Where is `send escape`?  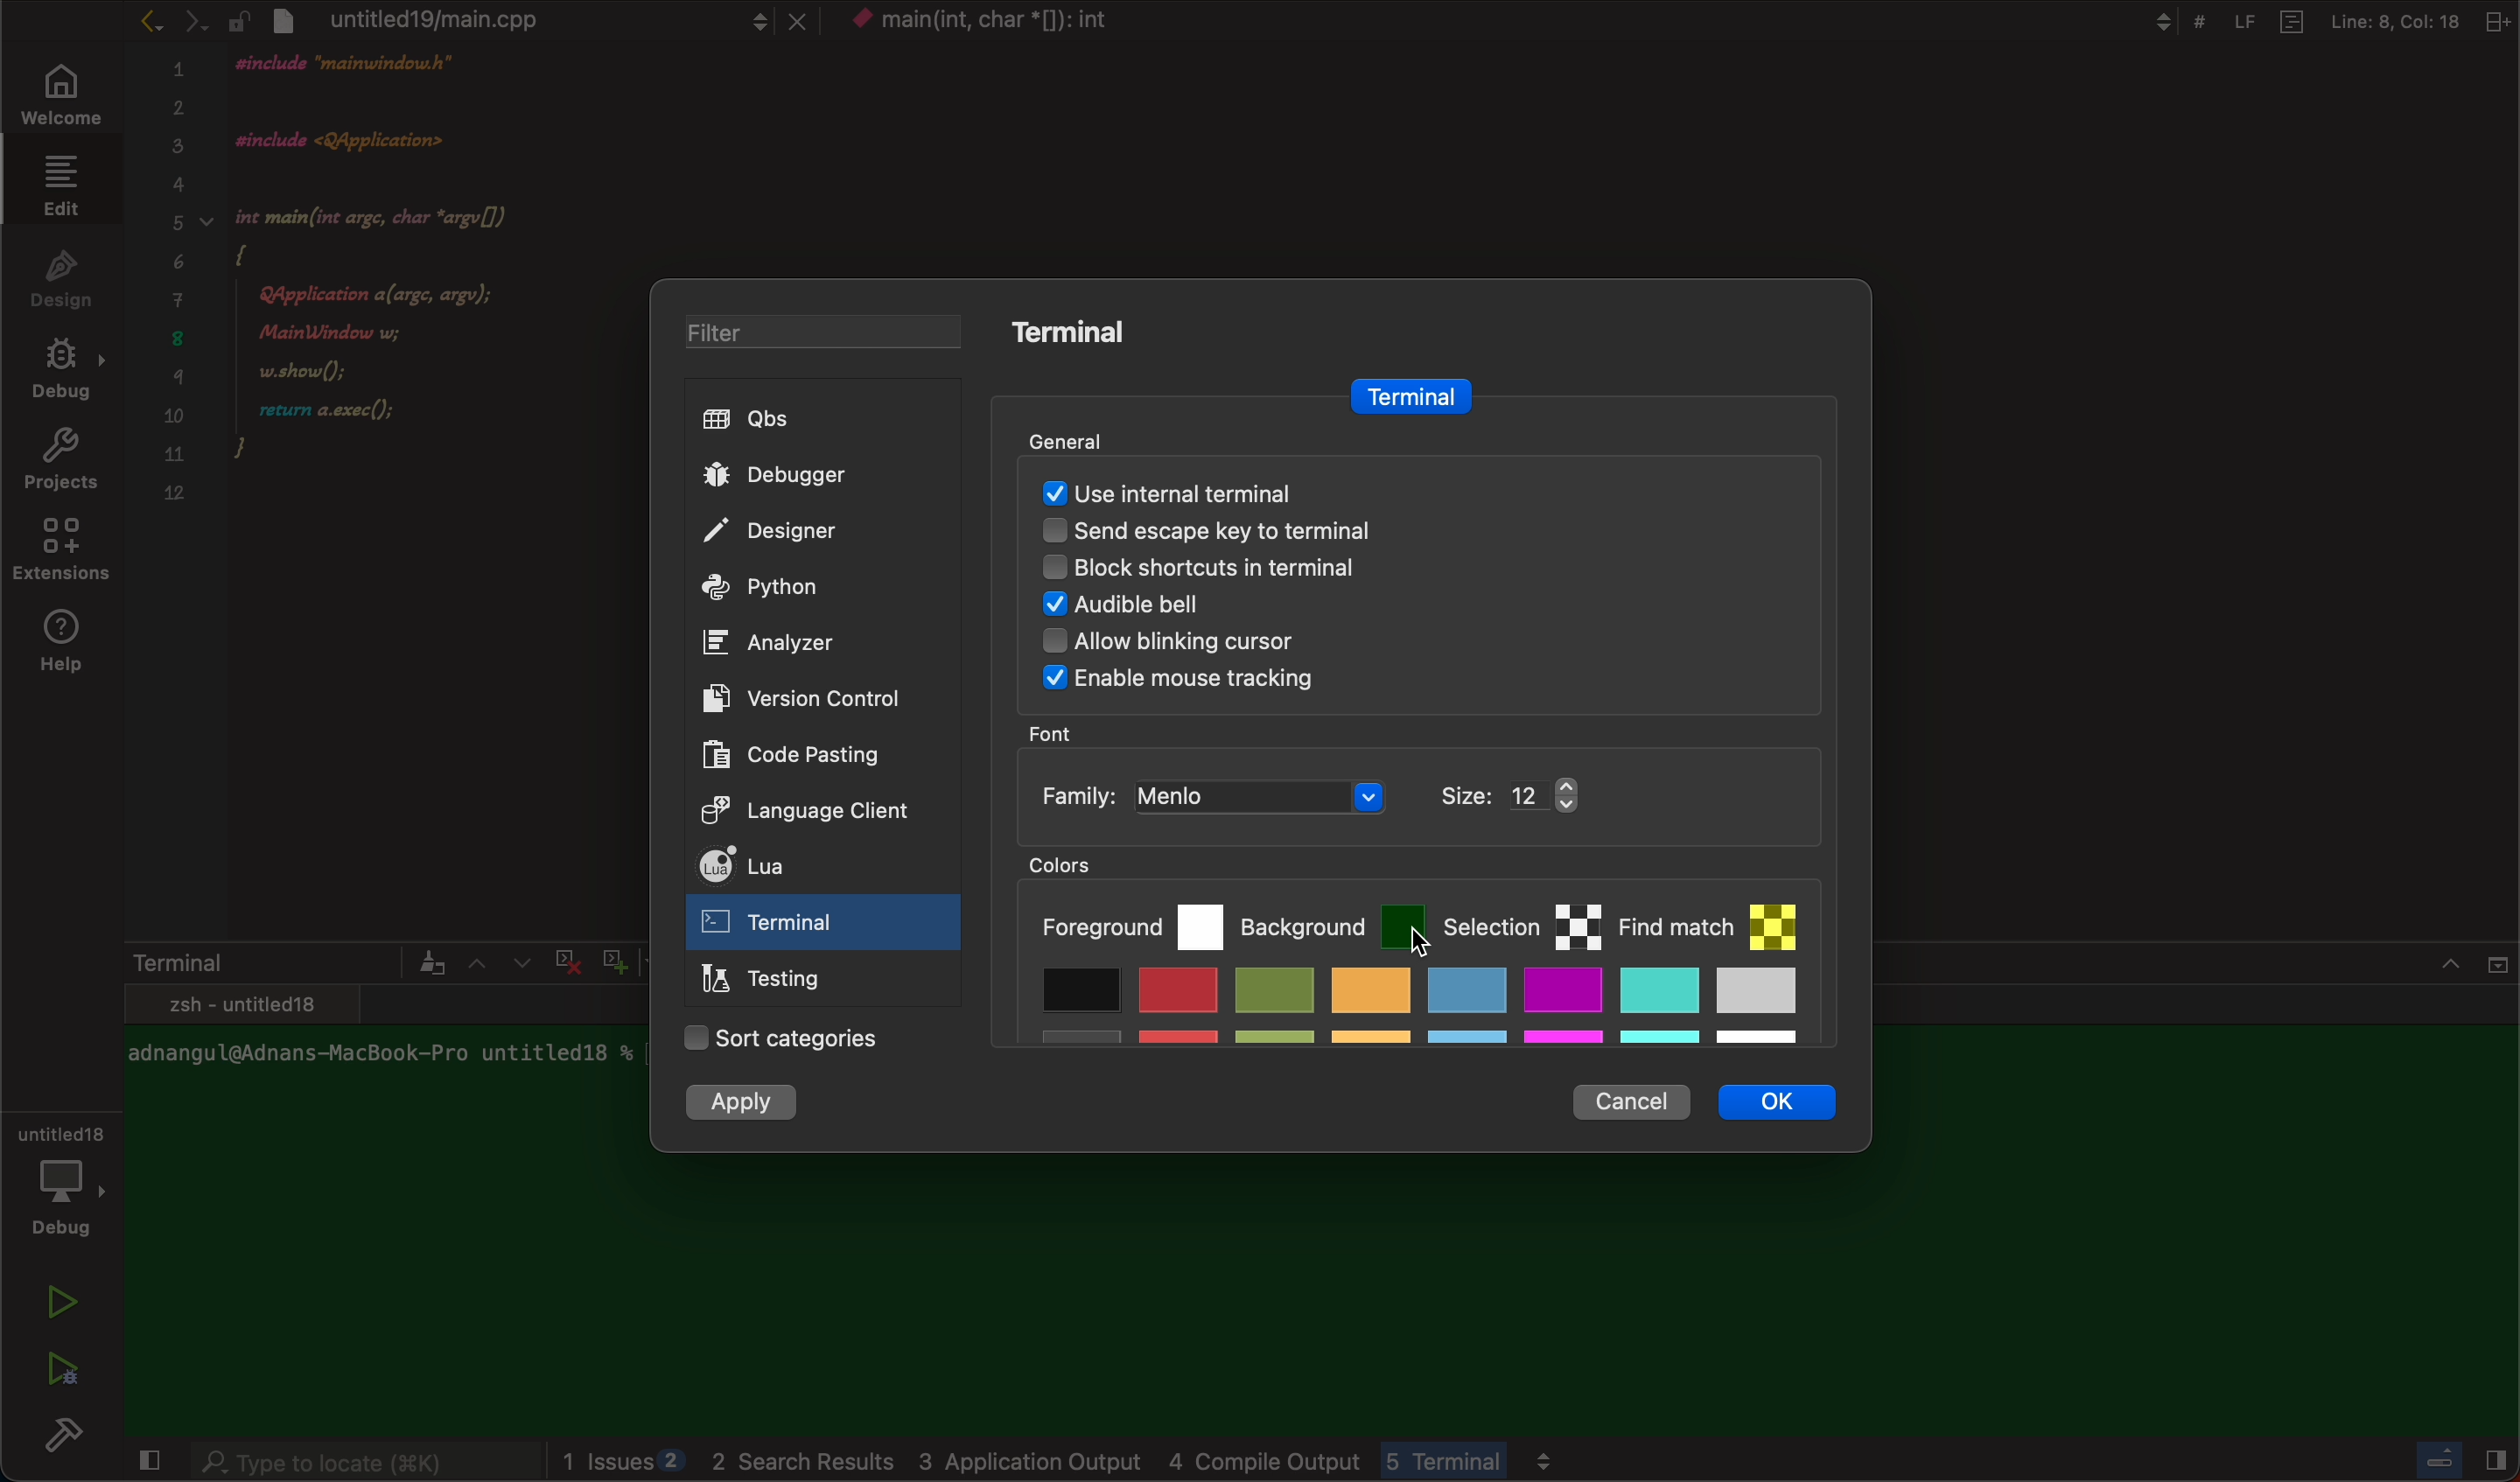 send escape is located at coordinates (1394, 535).